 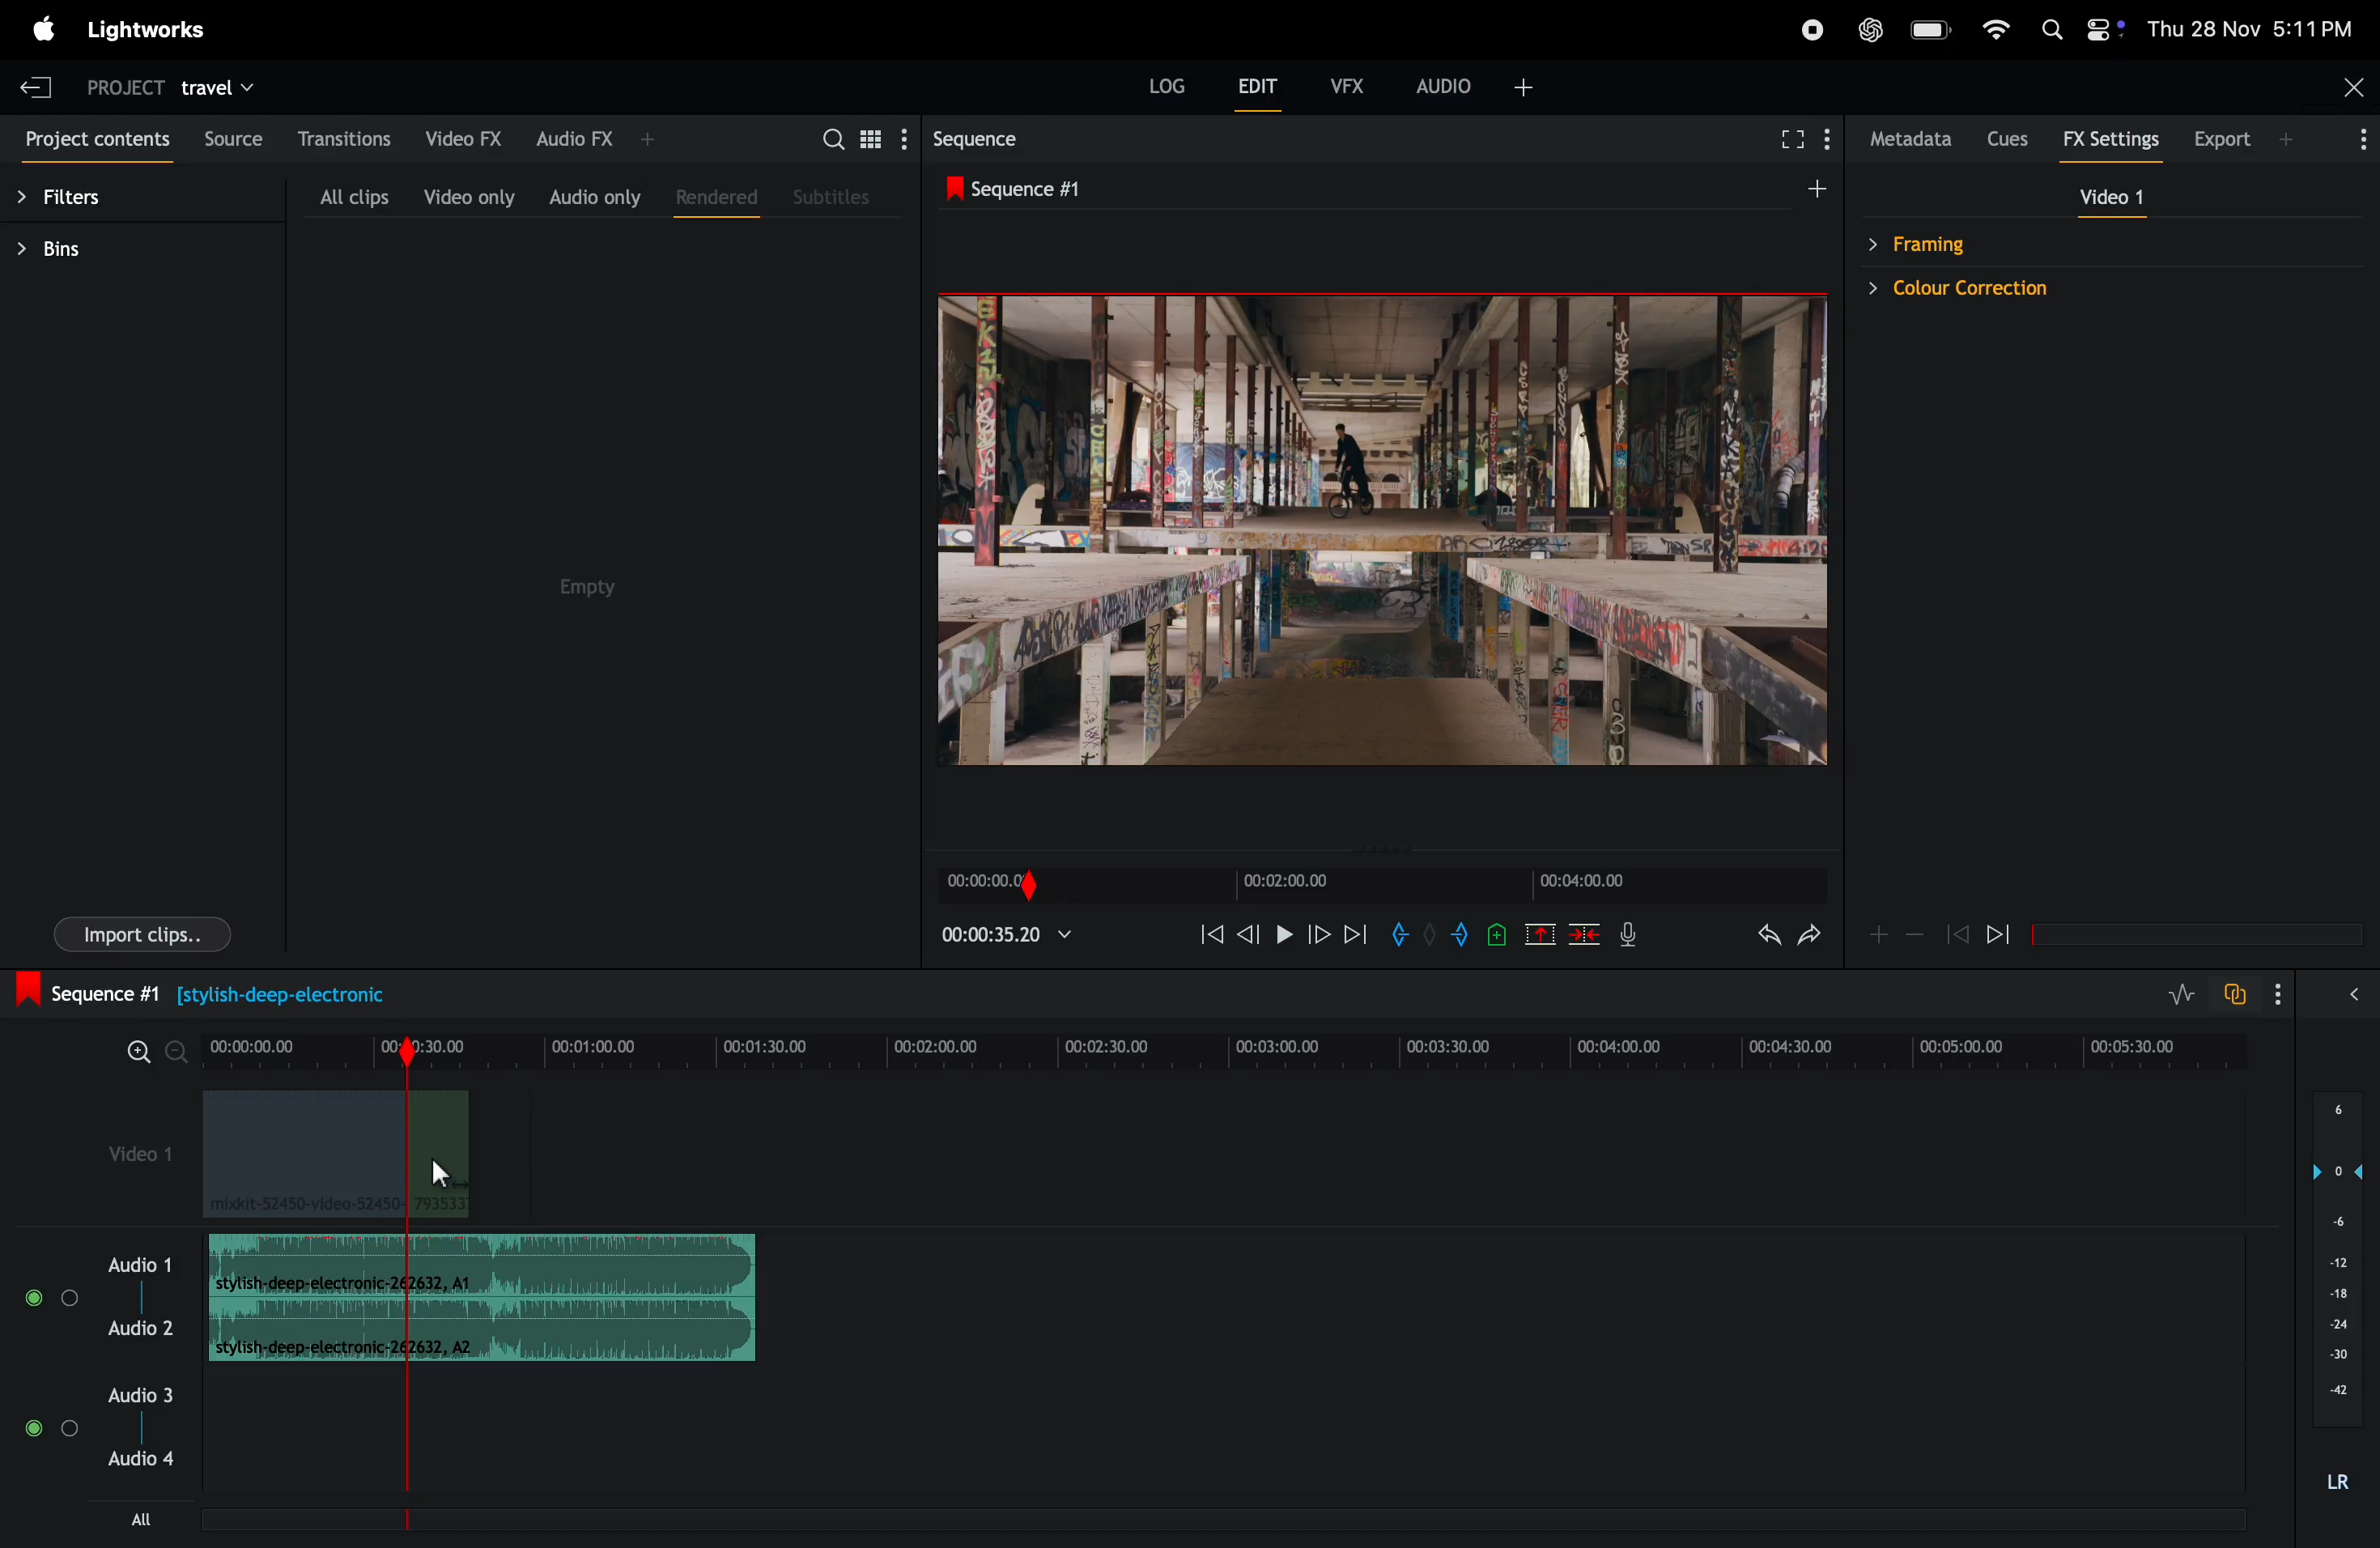 What do you see at coordinates (438, 1175) in the screenshot?
I see `Mouse Cursor` at bounding box center [438, 1175].